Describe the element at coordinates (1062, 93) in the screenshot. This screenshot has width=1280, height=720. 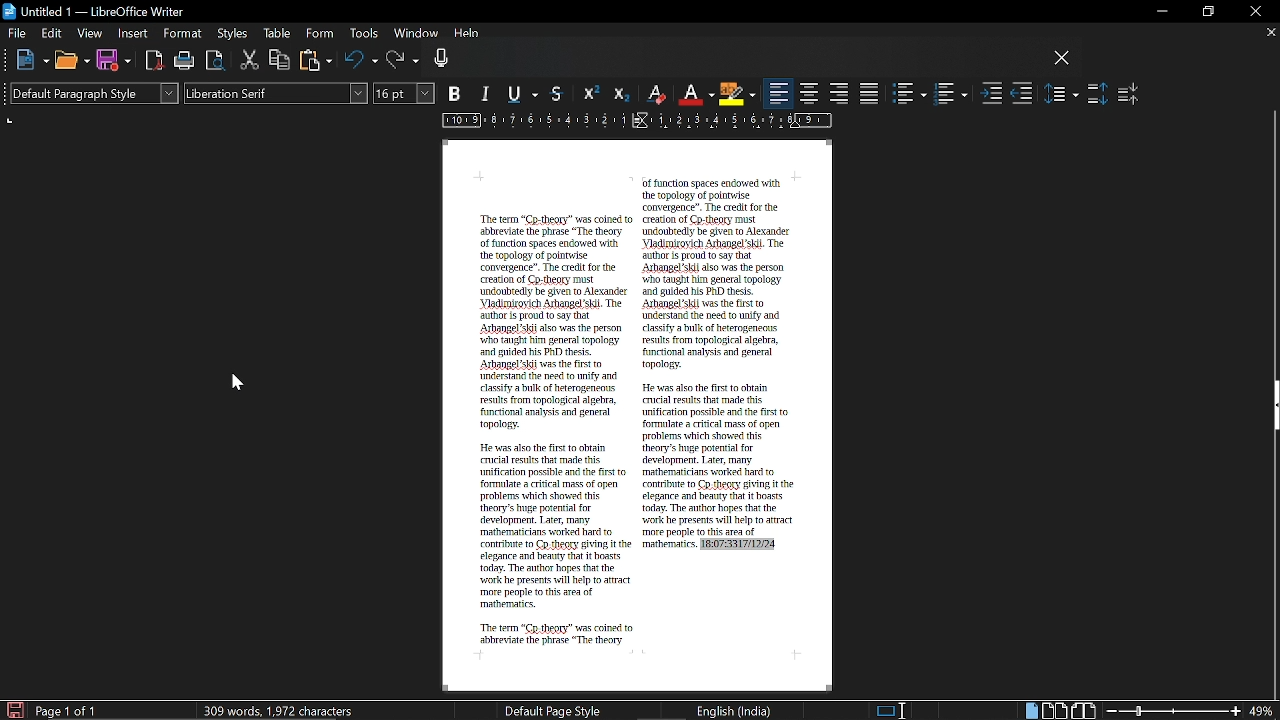
I see `Set line spacing` at that location.